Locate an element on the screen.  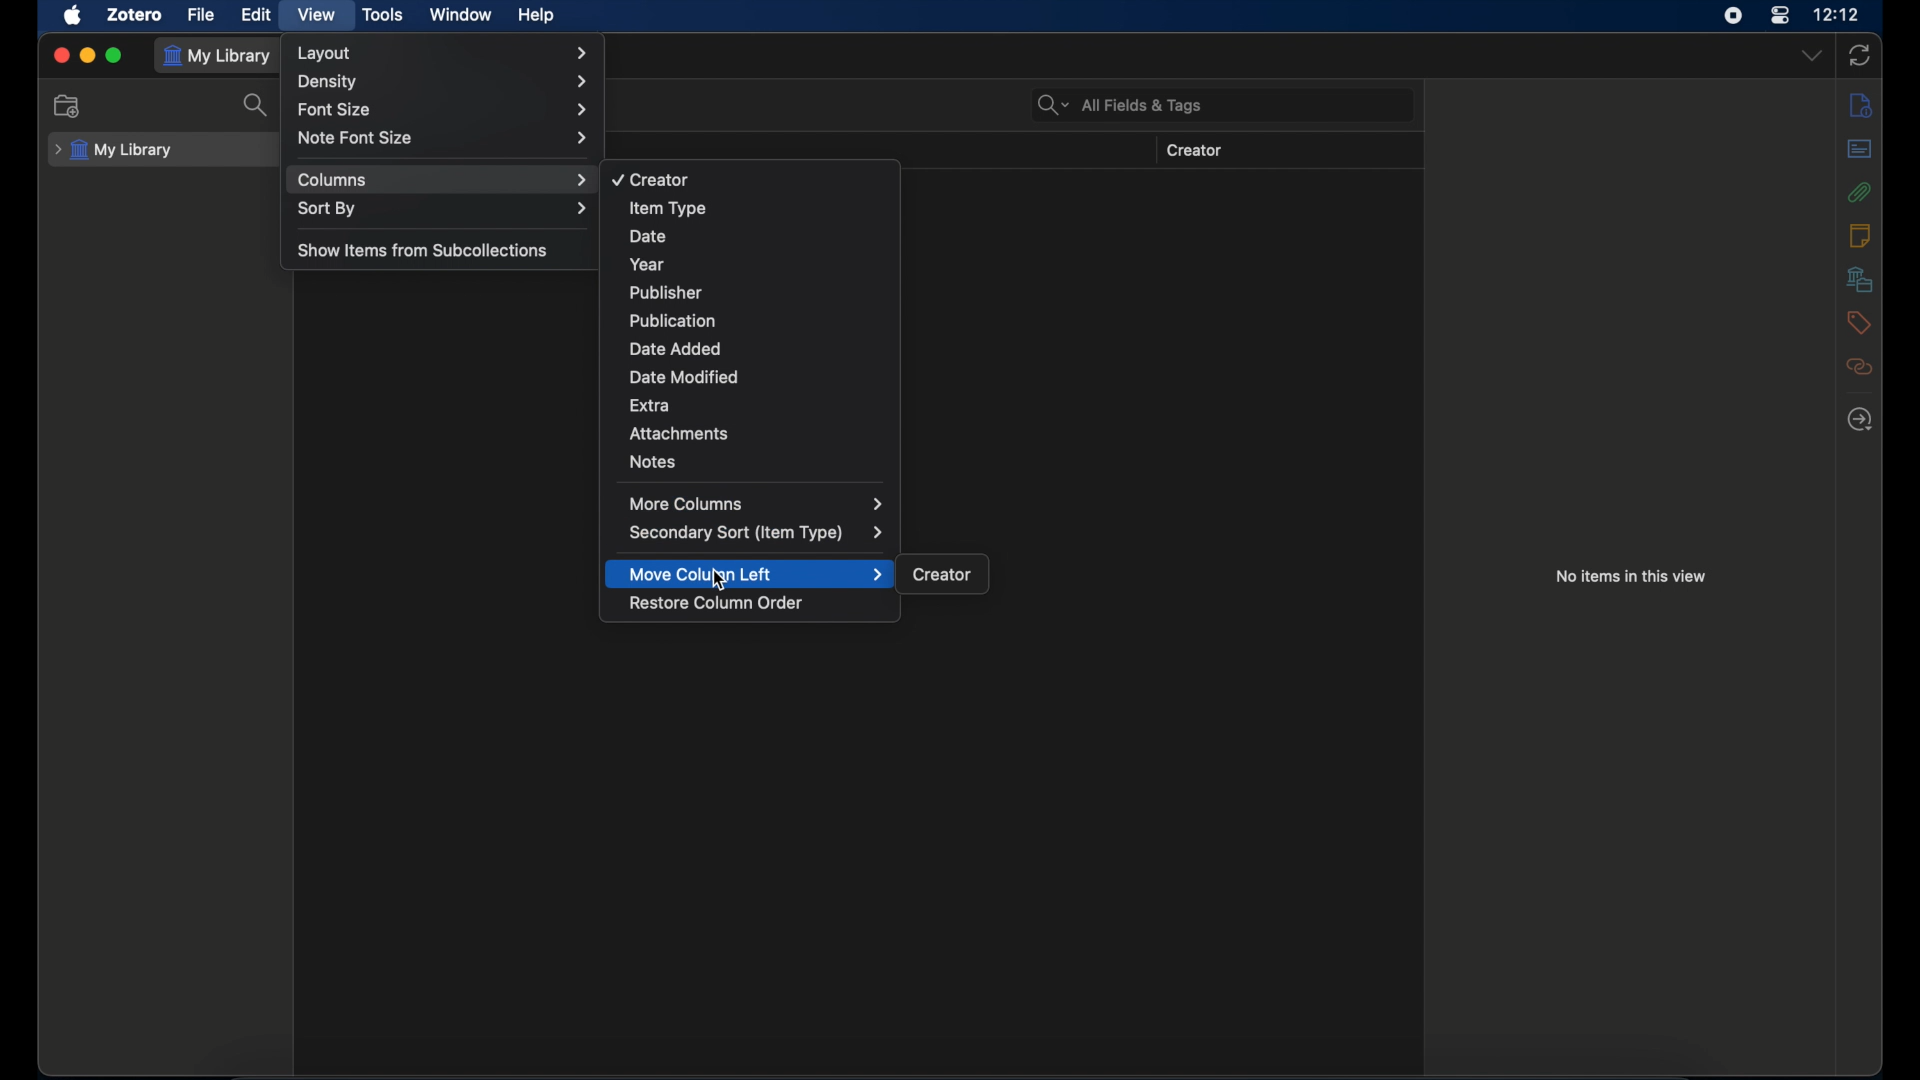
drop-down is located at coordinates (1813, 54).